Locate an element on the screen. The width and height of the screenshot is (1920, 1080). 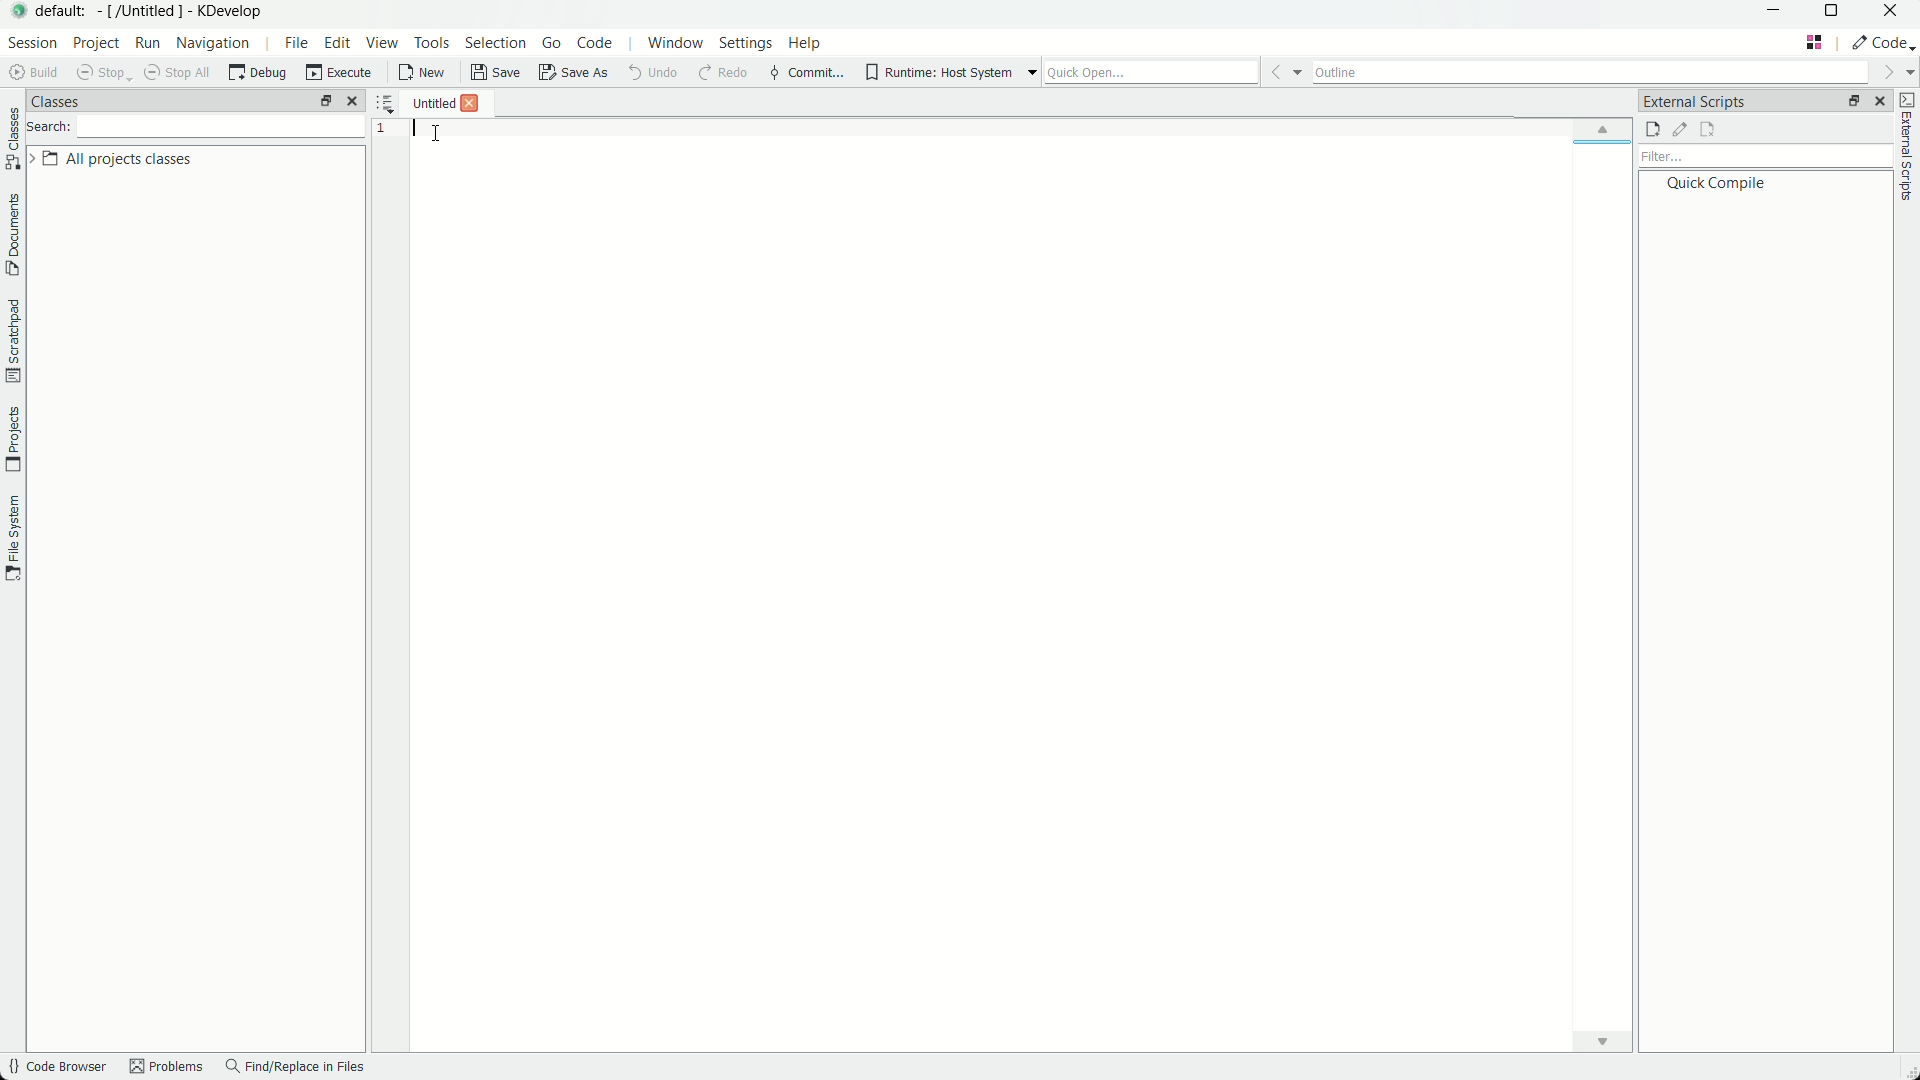
Close is located at coordinates (472, 105).